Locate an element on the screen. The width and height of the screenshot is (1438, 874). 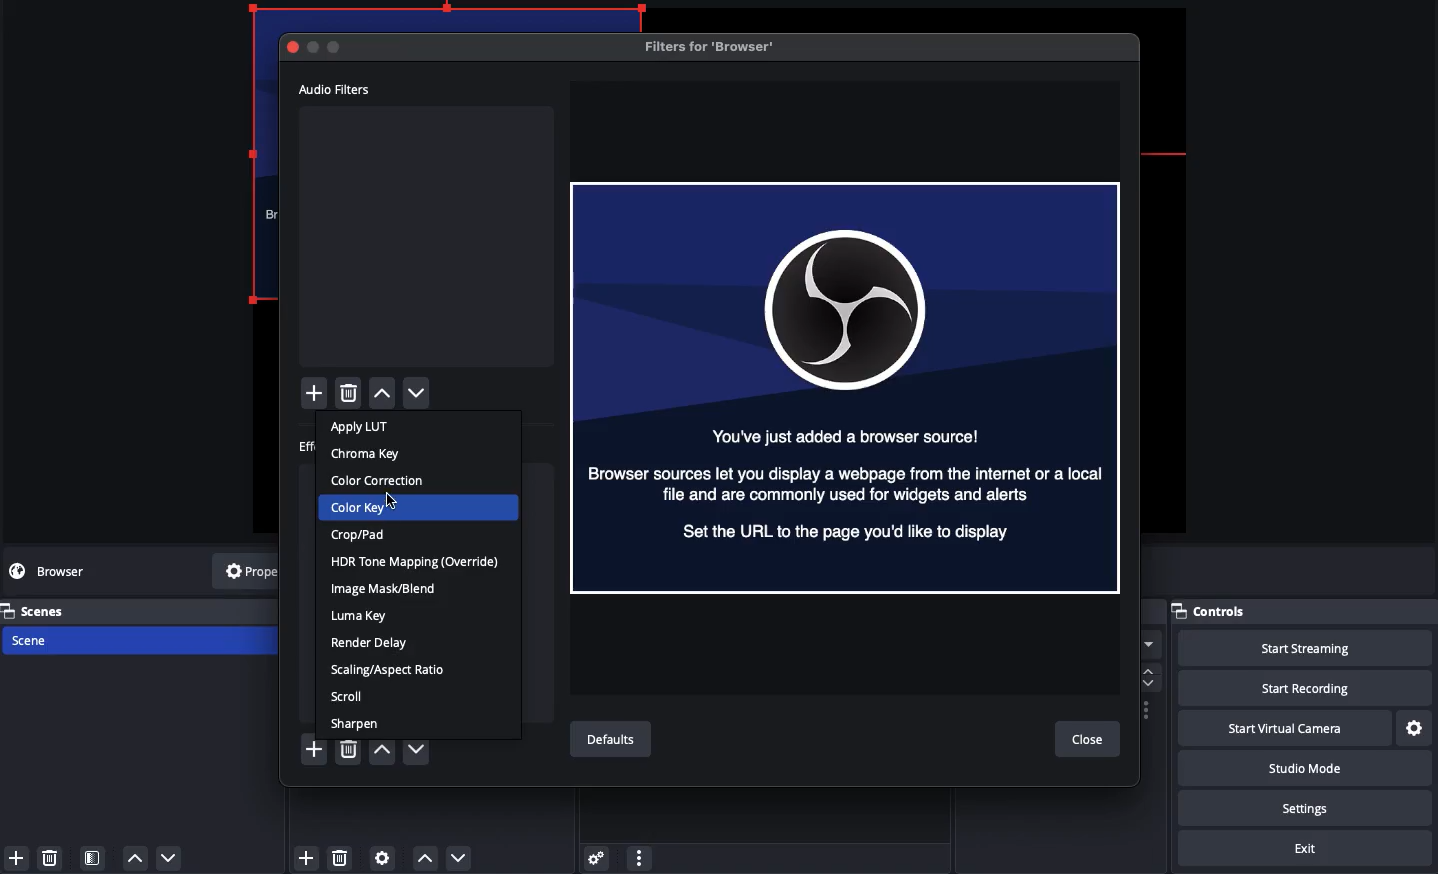
up is located at coordinates (384, 748).